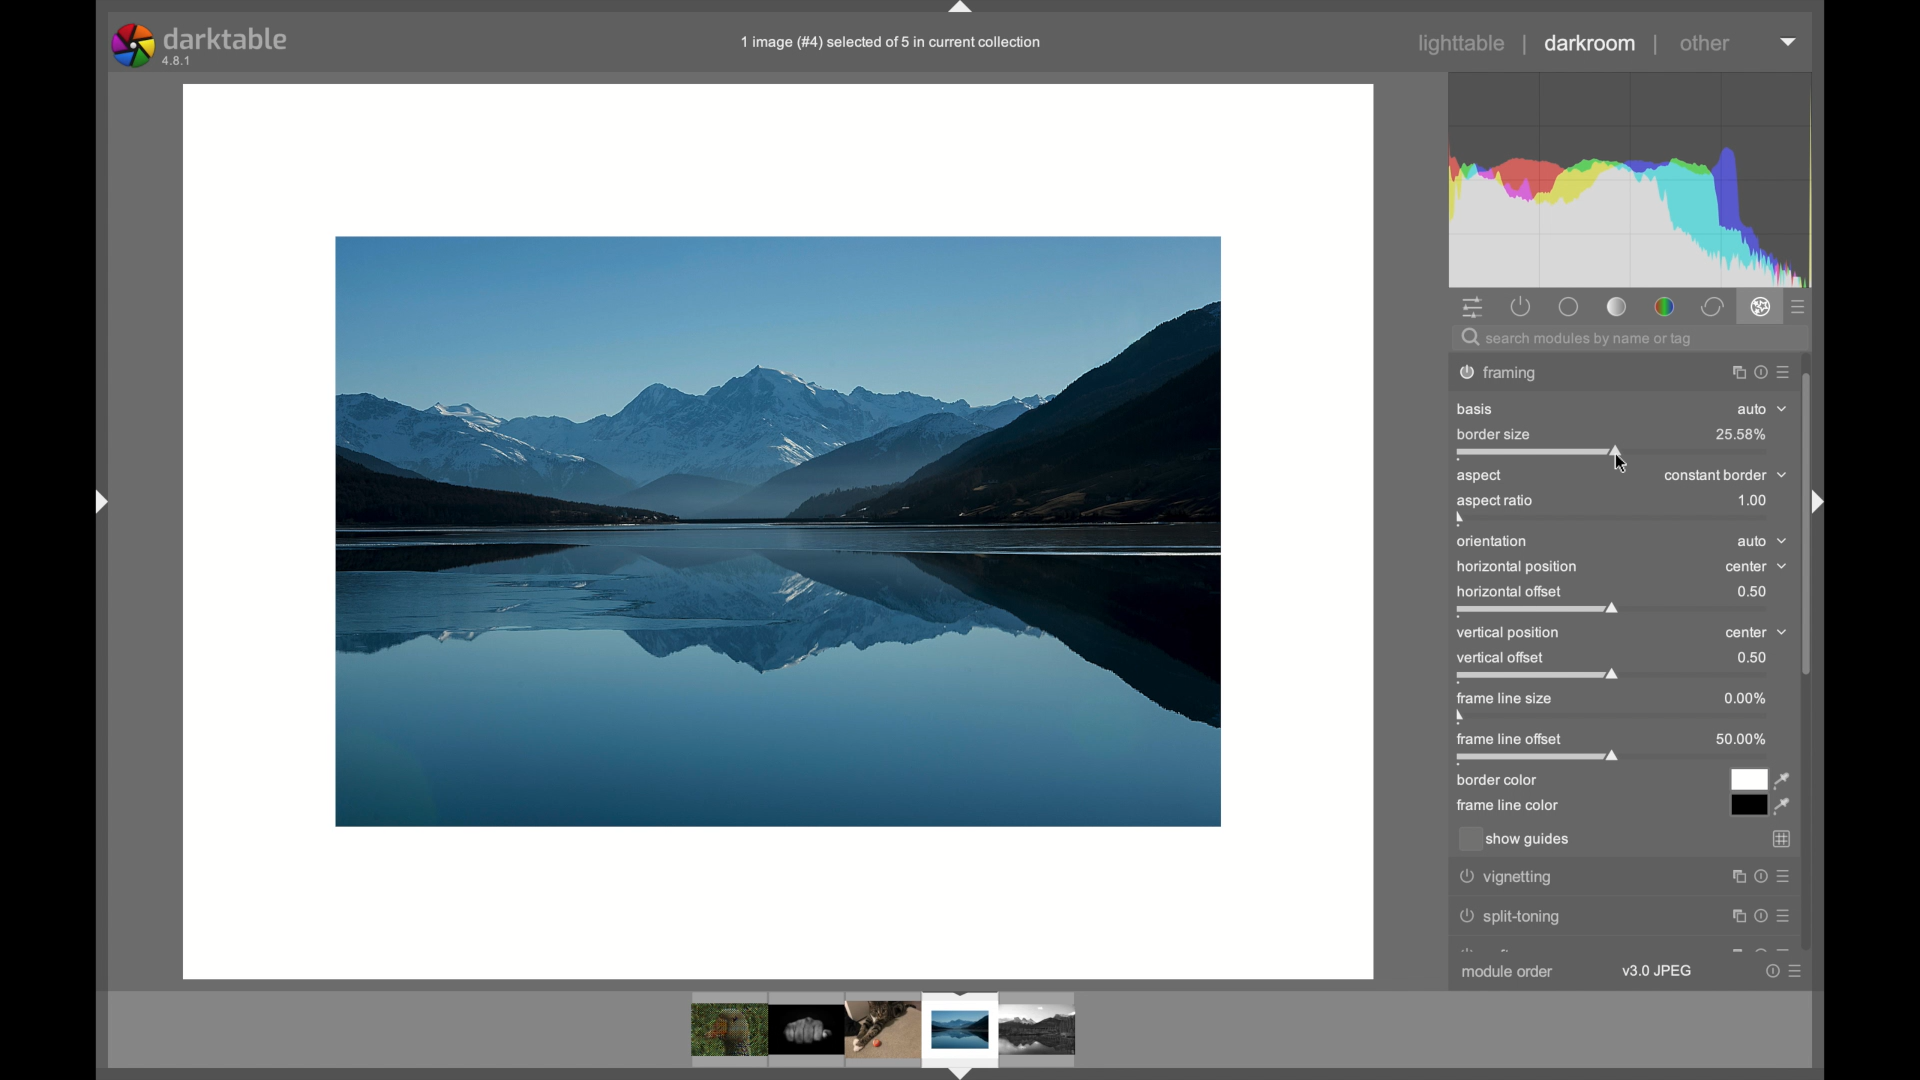  I want to click on drag handle, so click(1812, 501).